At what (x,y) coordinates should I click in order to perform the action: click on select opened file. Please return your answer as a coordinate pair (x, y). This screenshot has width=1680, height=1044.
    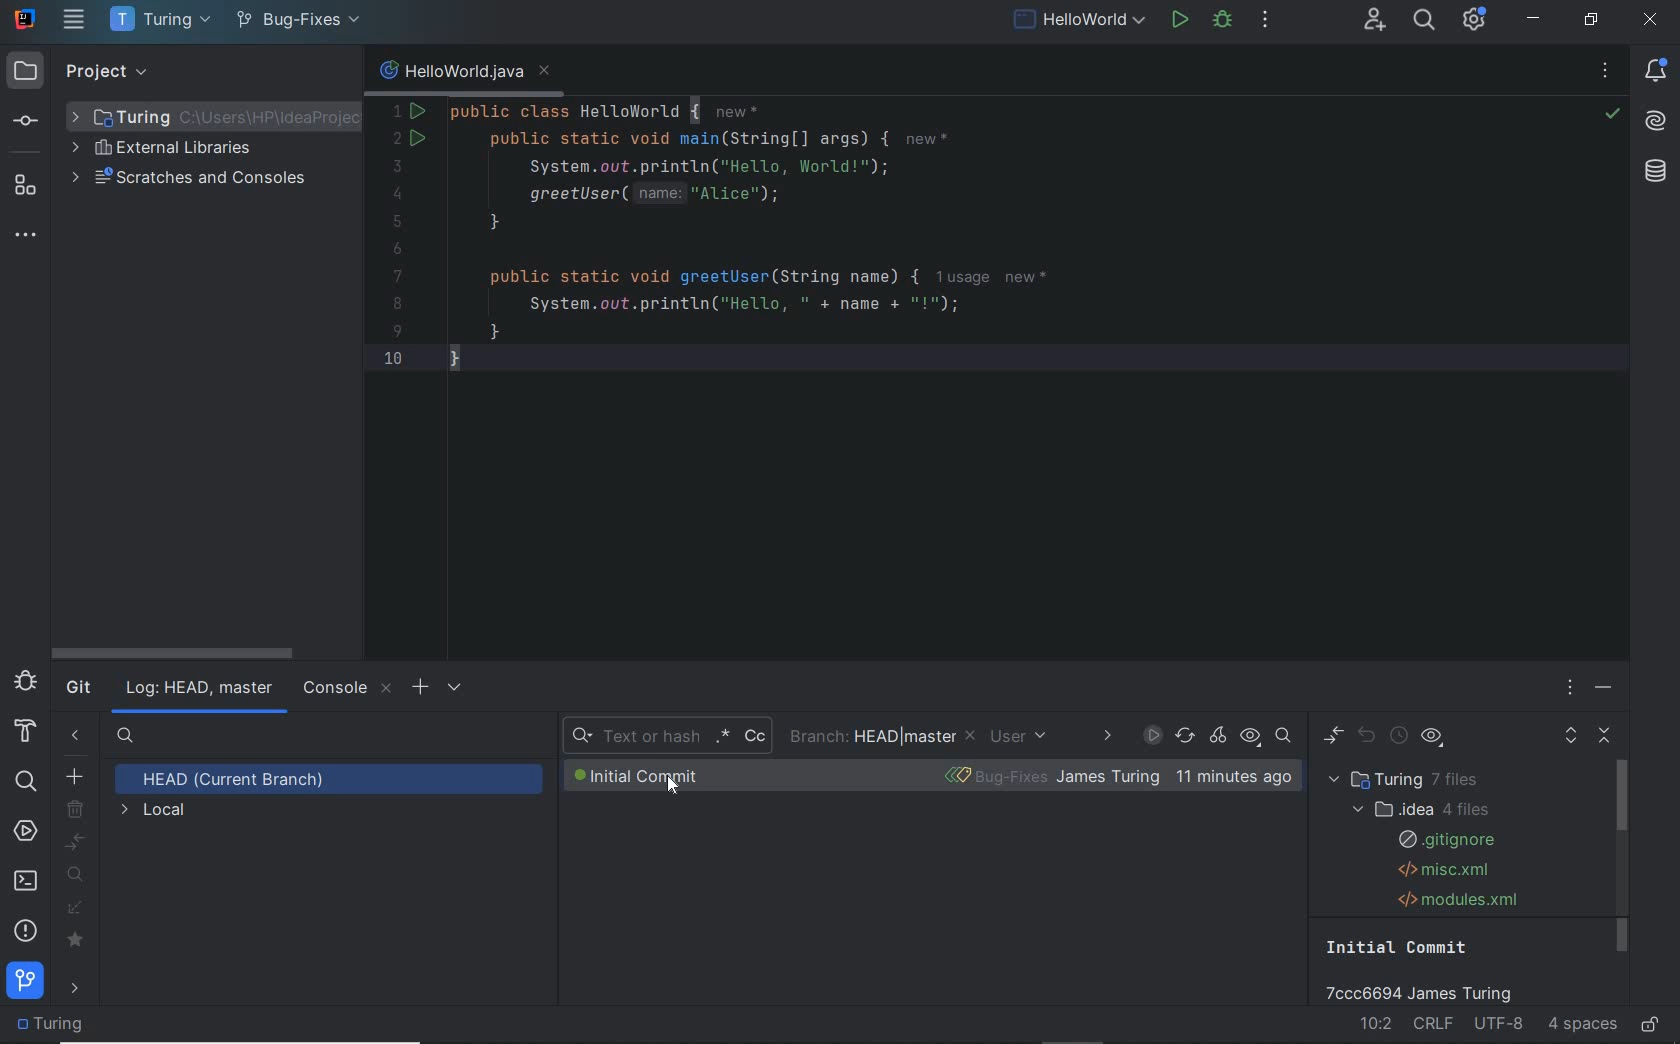
    Looking at the image, I should click on (205, 73).